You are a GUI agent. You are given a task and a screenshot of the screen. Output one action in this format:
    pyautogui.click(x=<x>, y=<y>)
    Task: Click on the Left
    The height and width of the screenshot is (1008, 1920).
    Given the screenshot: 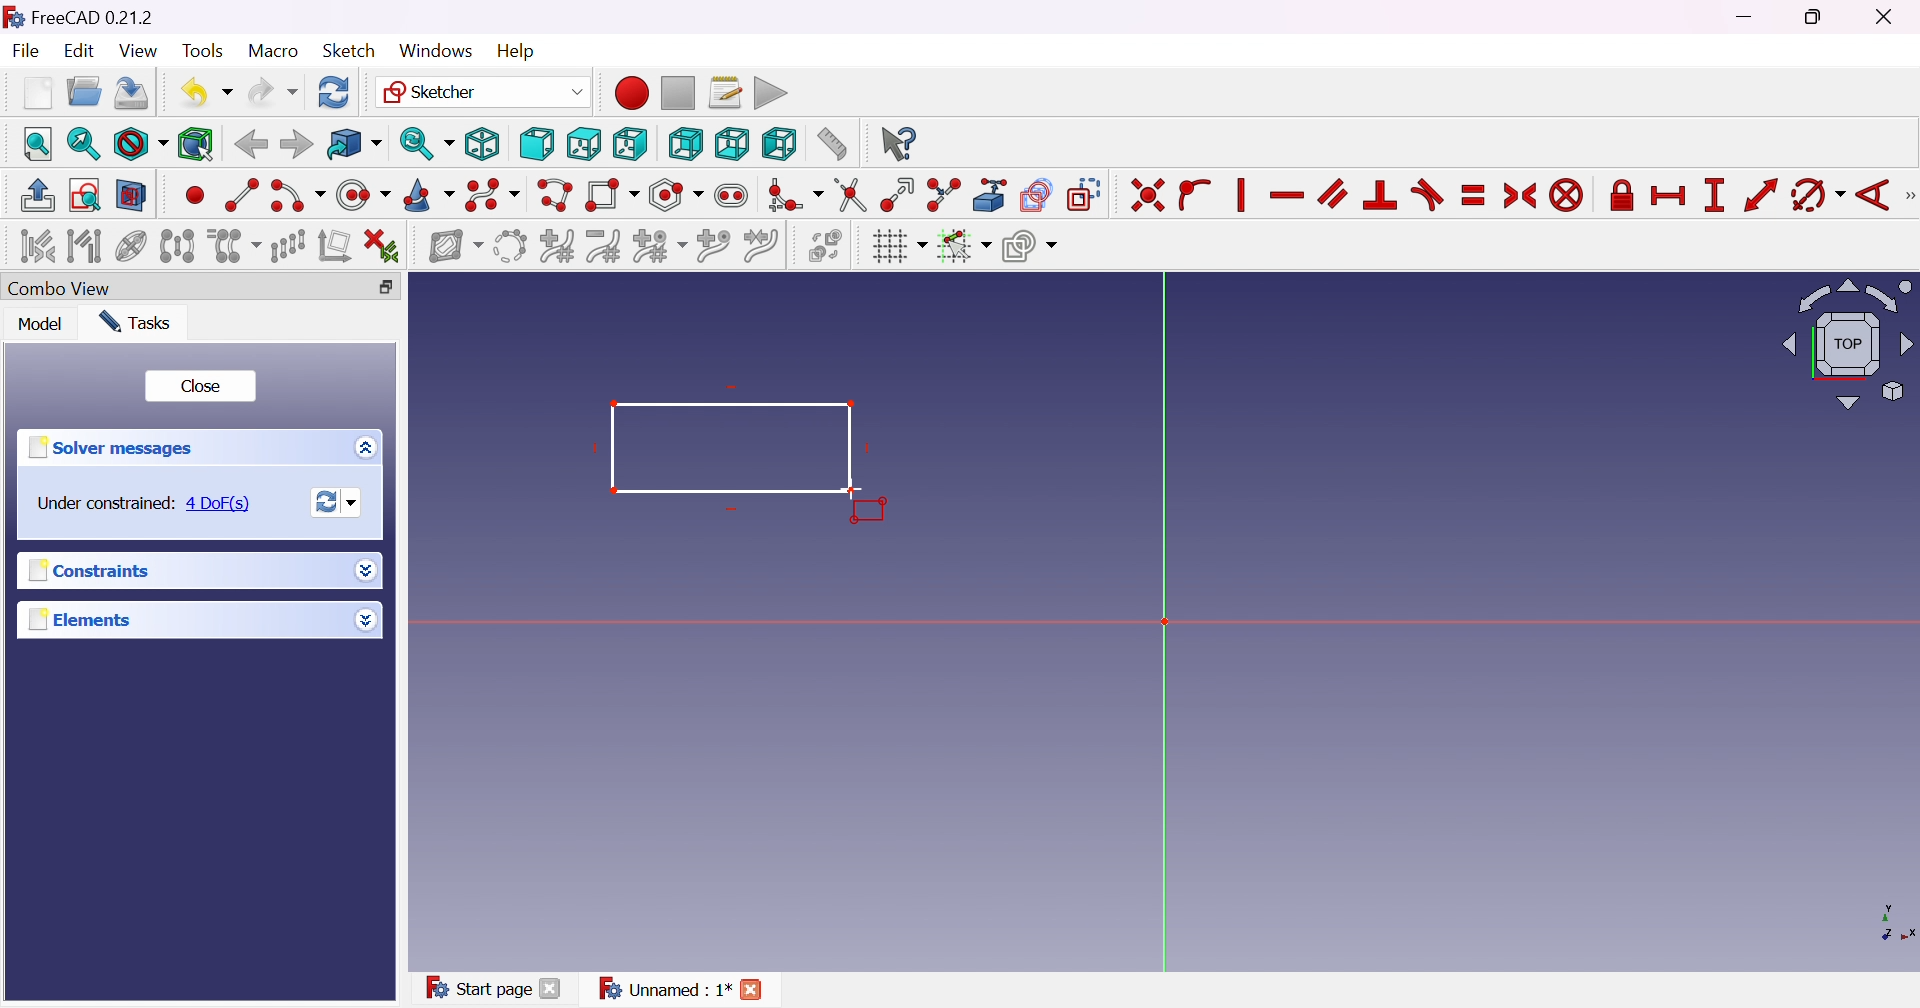 What is the action you would take?
    pyautogui.click(x=780, y=143)
    